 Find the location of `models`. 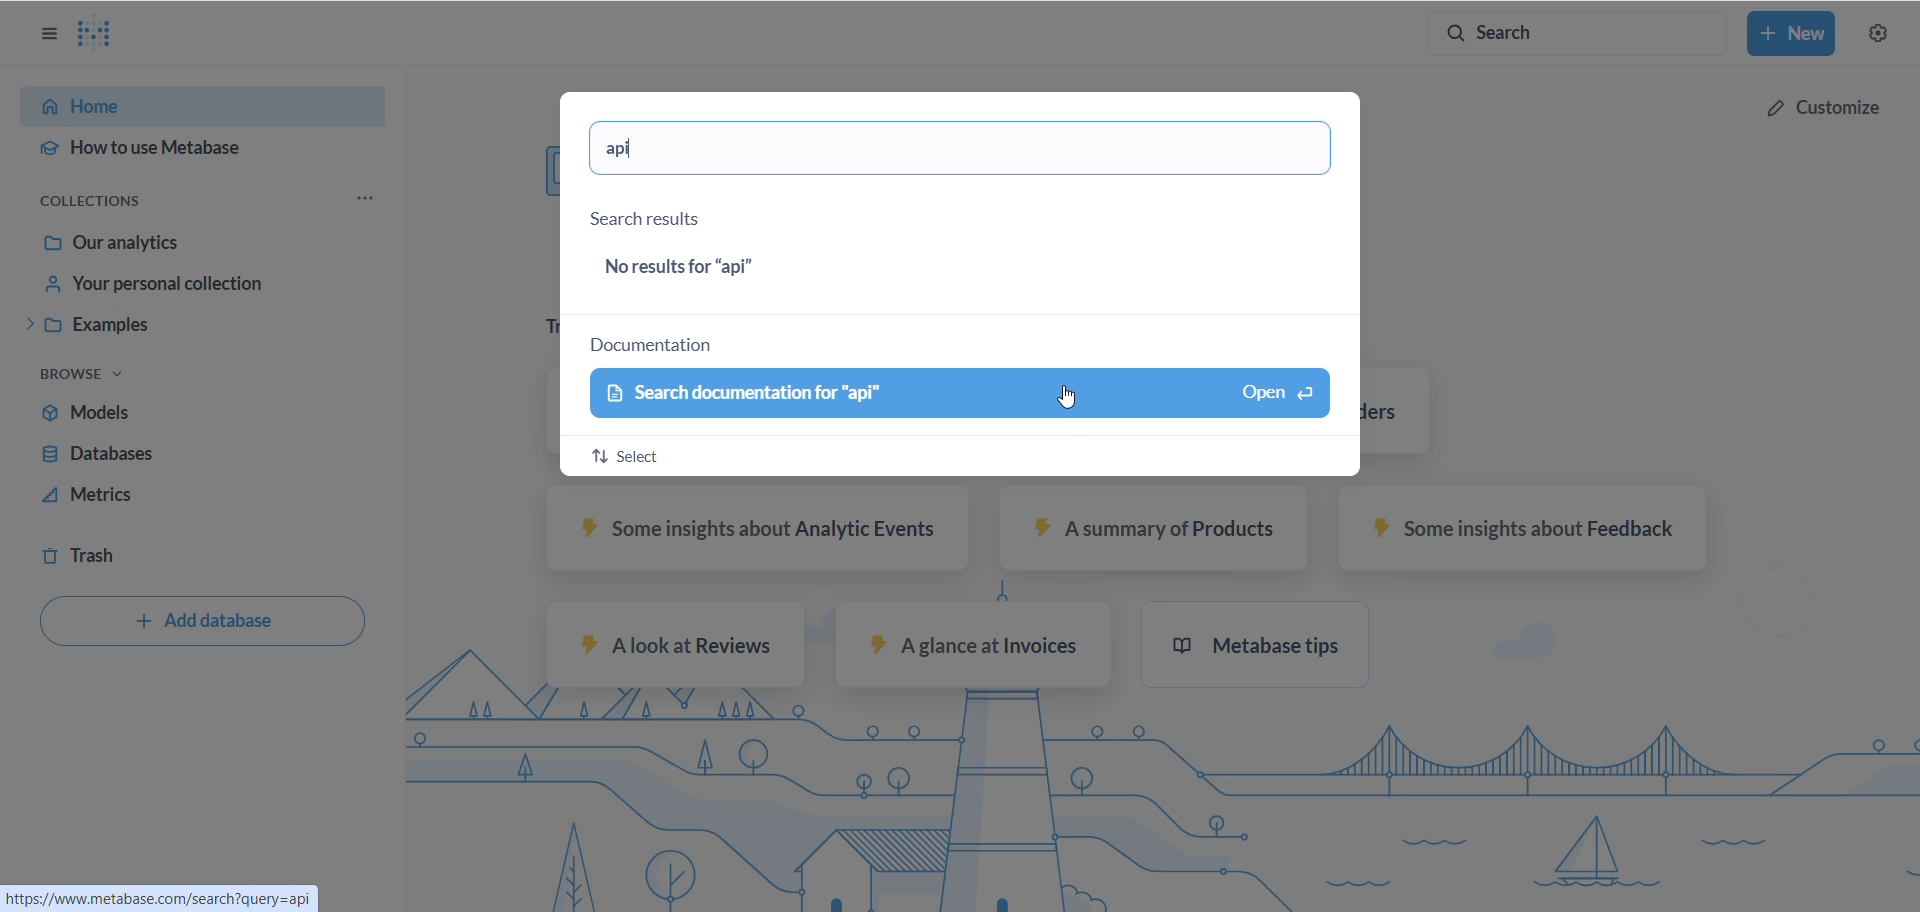

models is located at coordinates (128, 414).